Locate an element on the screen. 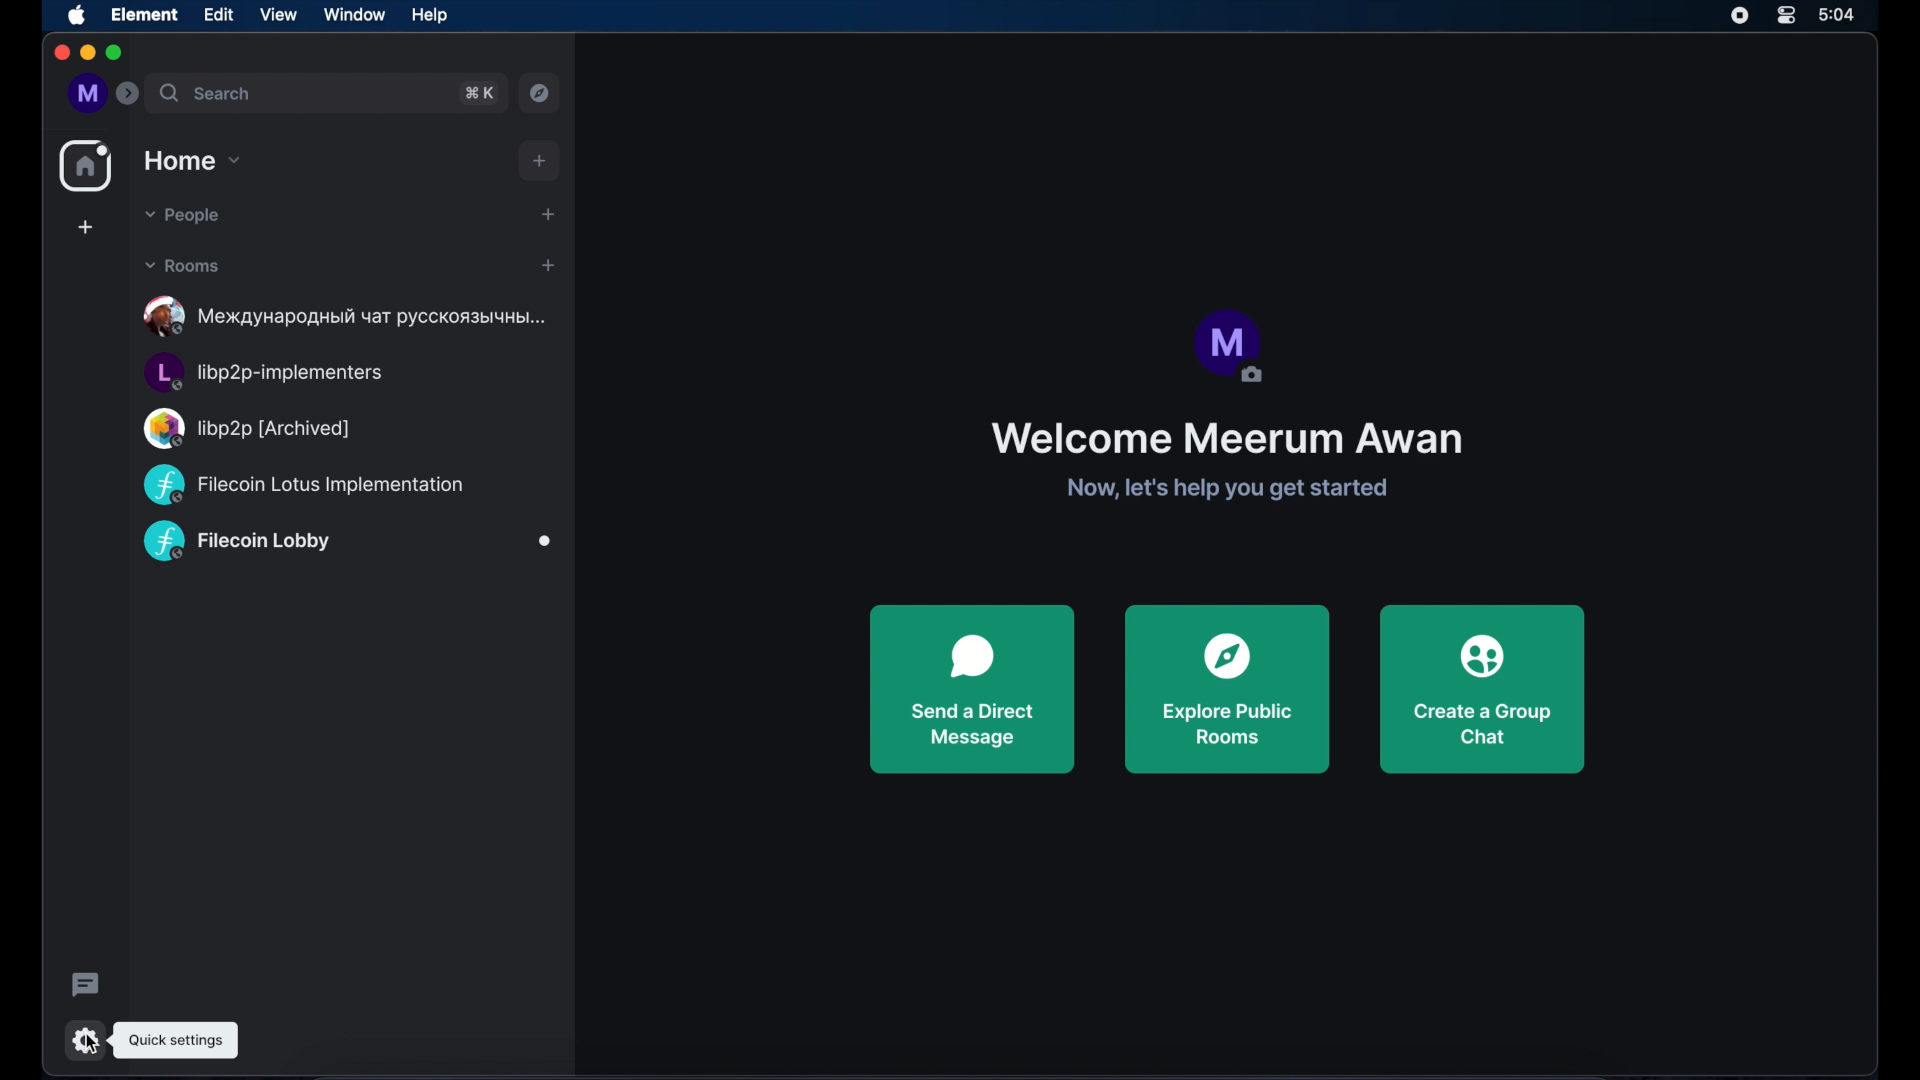 This screenshot has height=1080, width=1920. add room is located at coordinates (548, 266).